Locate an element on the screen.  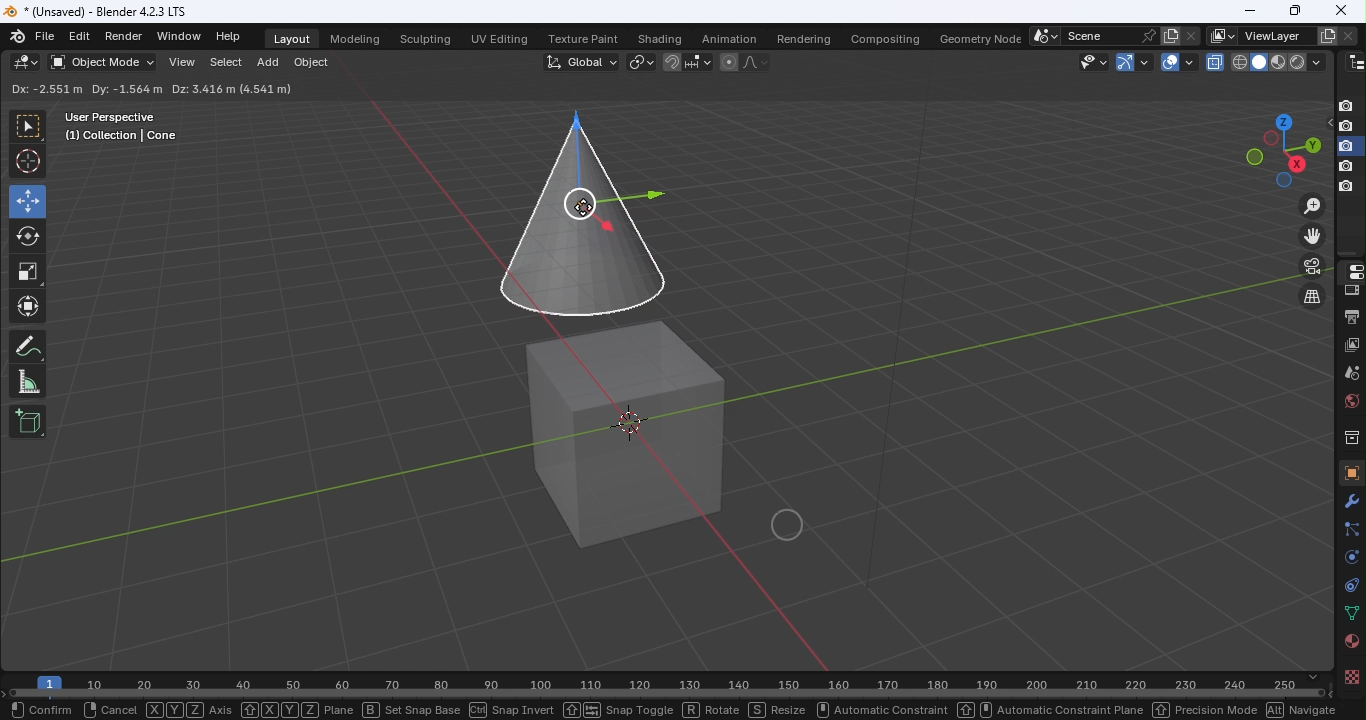
Annotate is located at coordinates (27, 349).